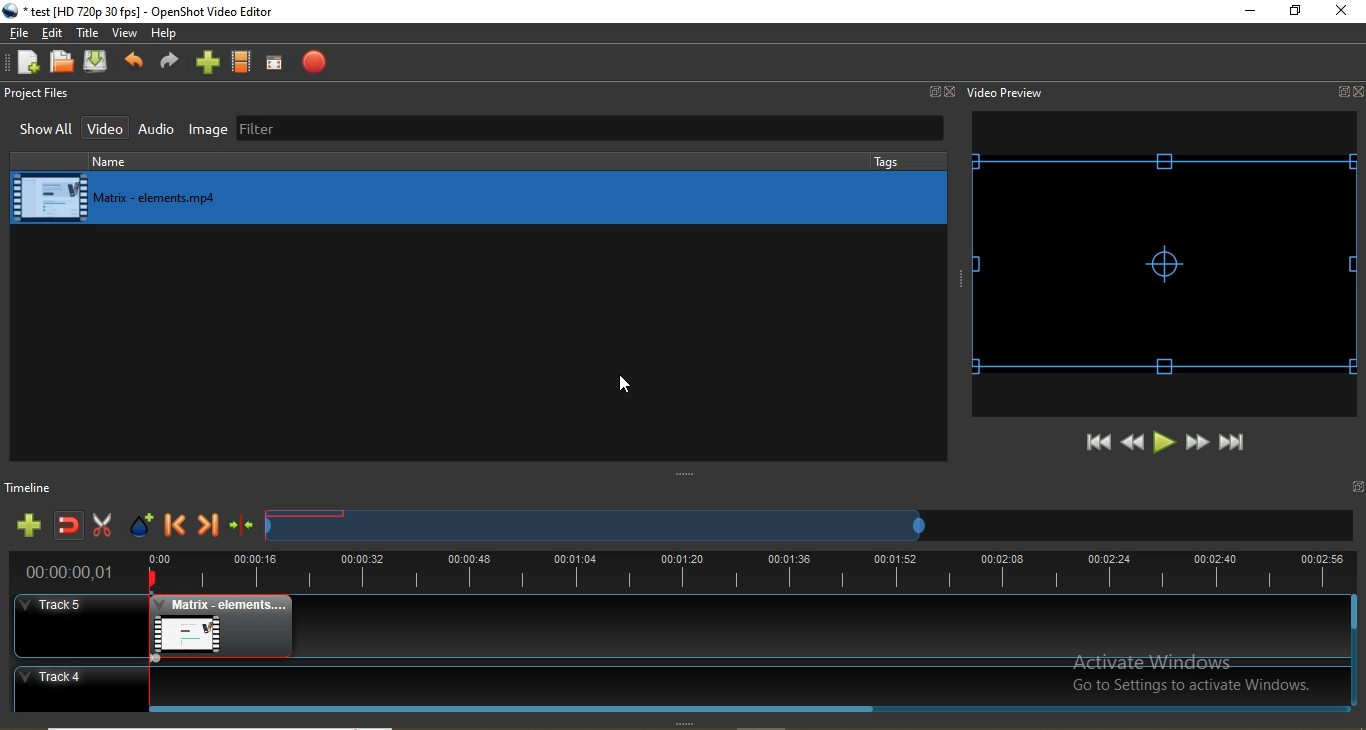  What do you see at coordinates (682, 474) in the screenshot?
I see `adjust window` at bounding box center [682, 474].